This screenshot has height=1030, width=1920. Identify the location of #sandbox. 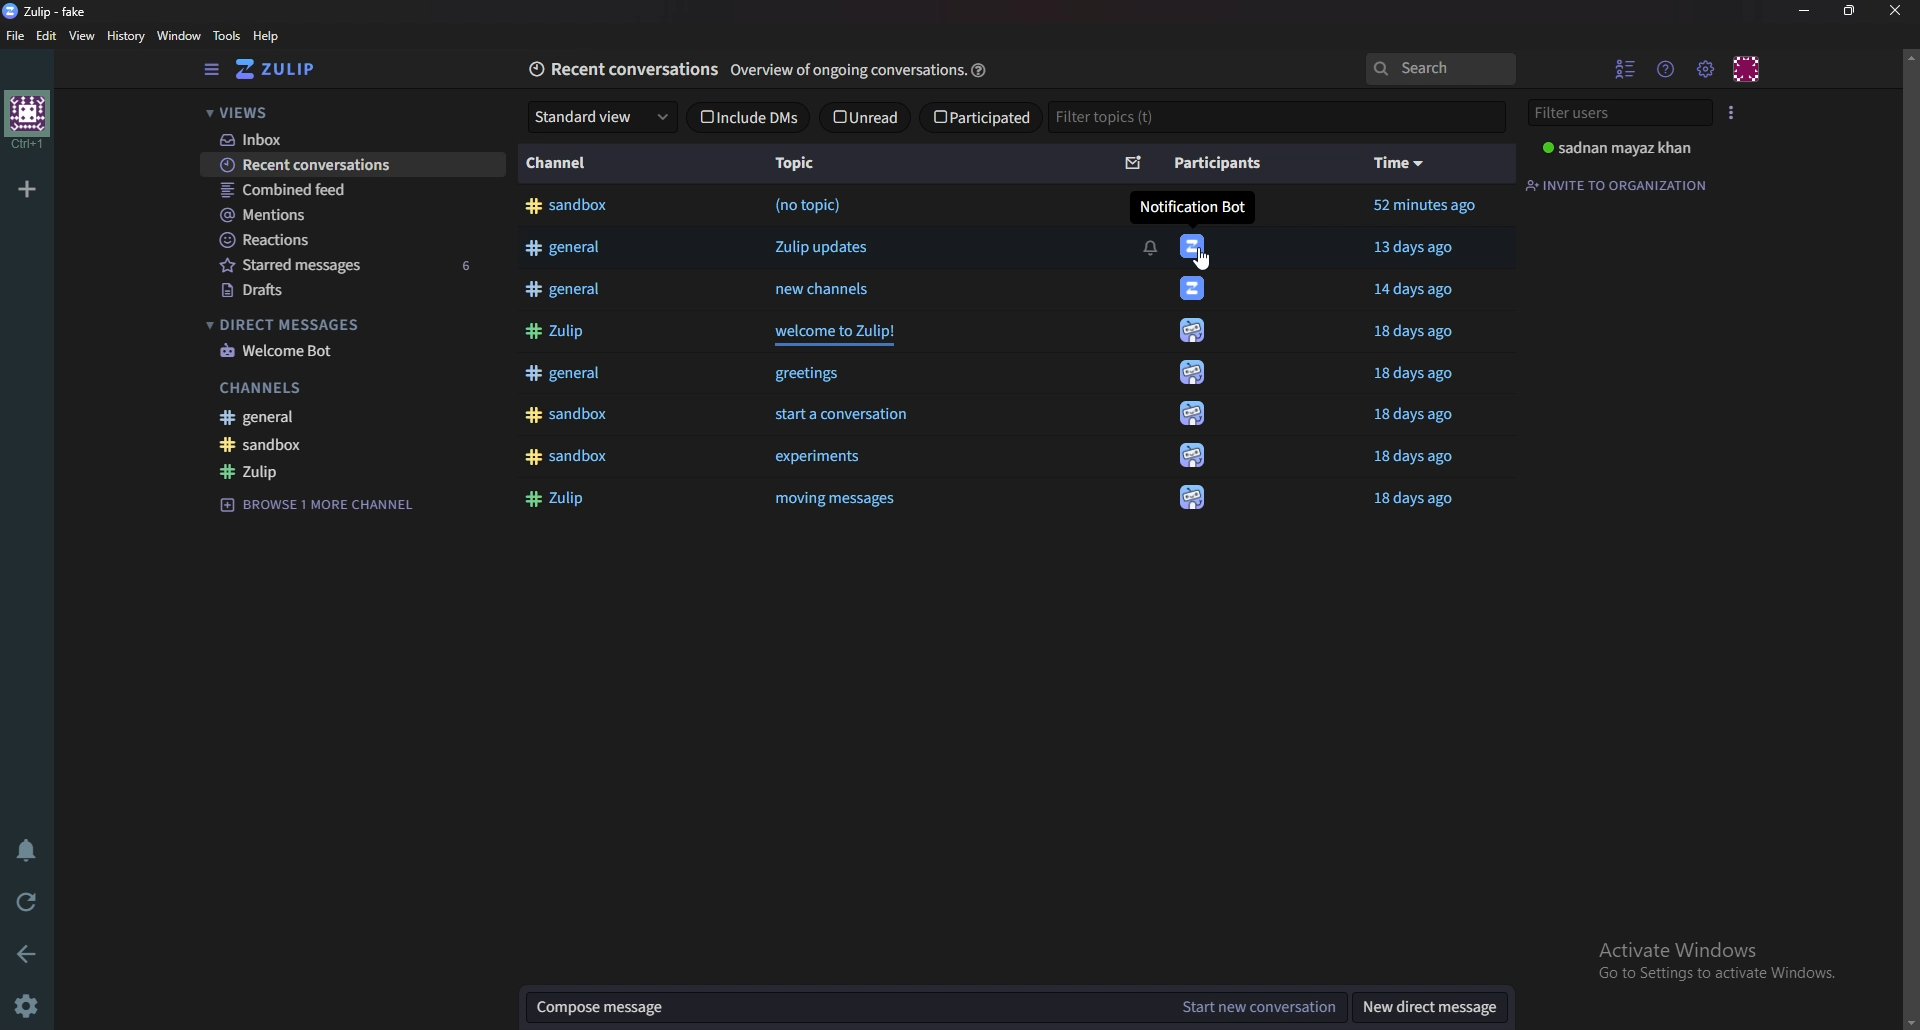
(566, 415).